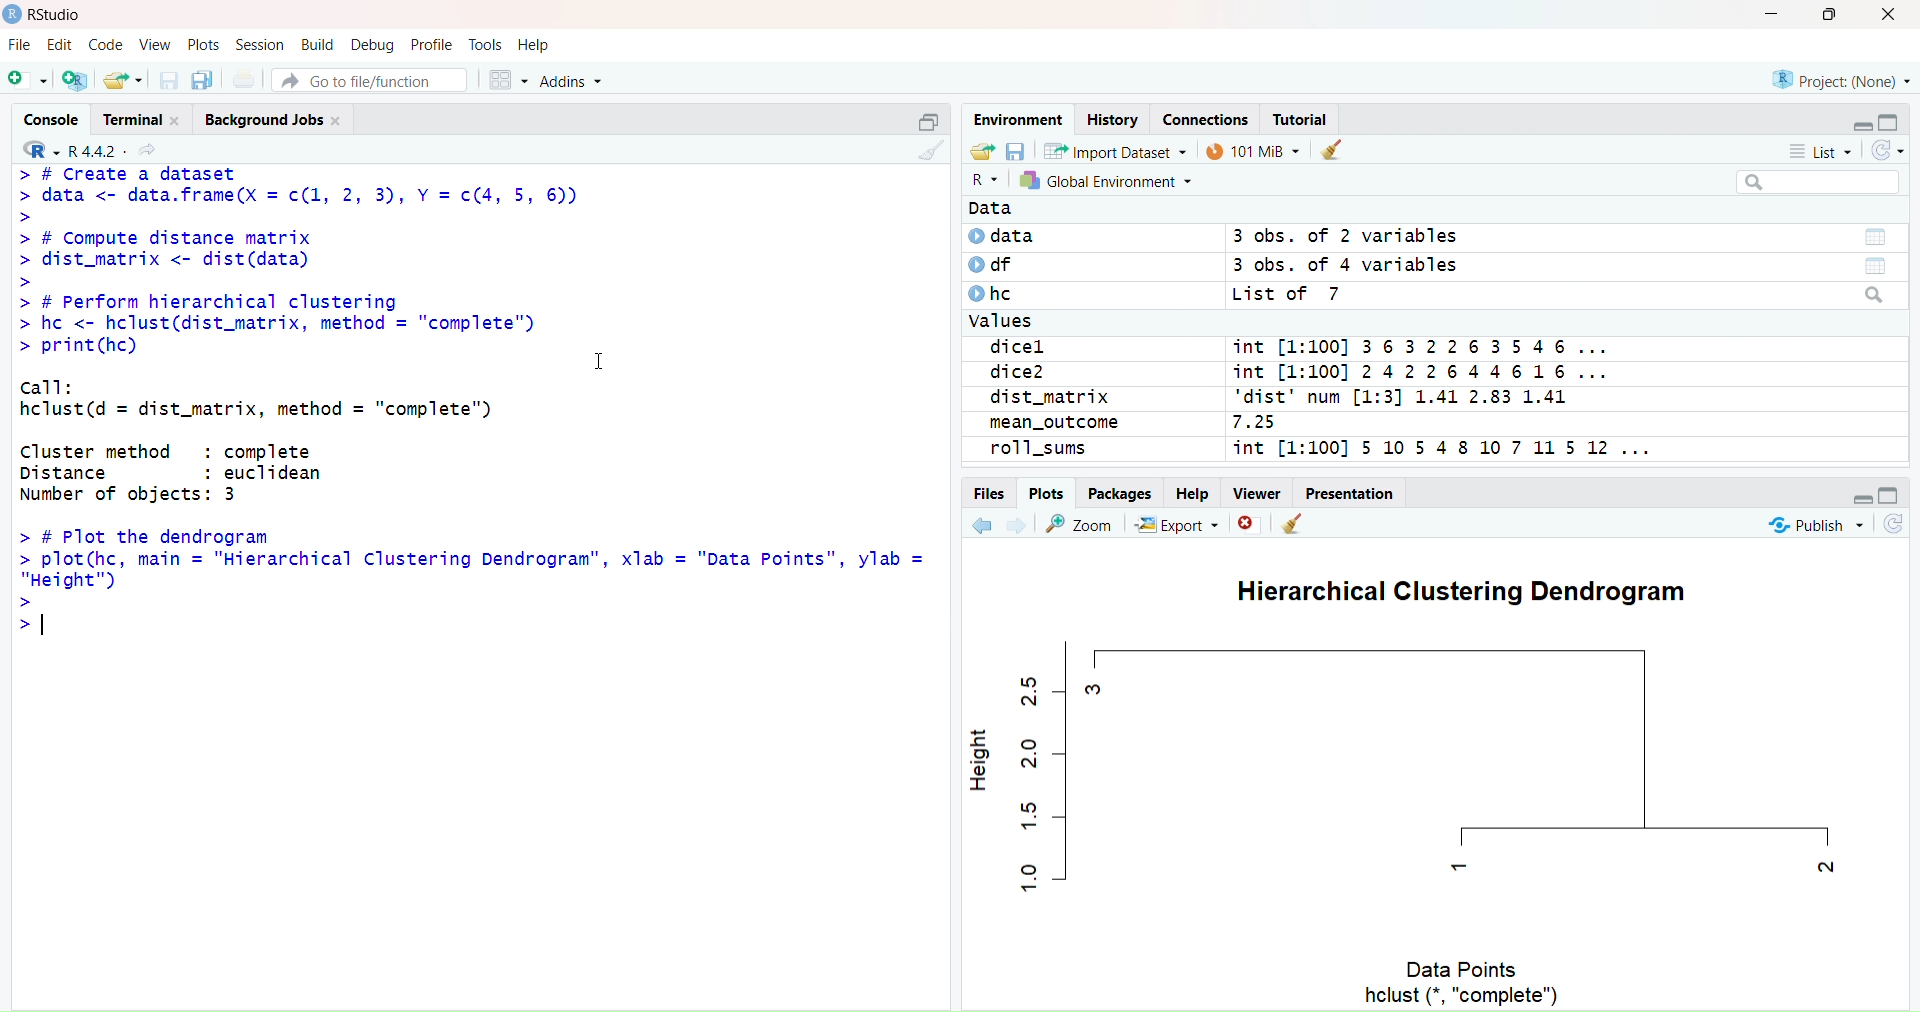 The height and width of the screenshot is (1012, 1920). I want to click on Save all open documents (Ctrl + Alt + S), so click(205, 77).